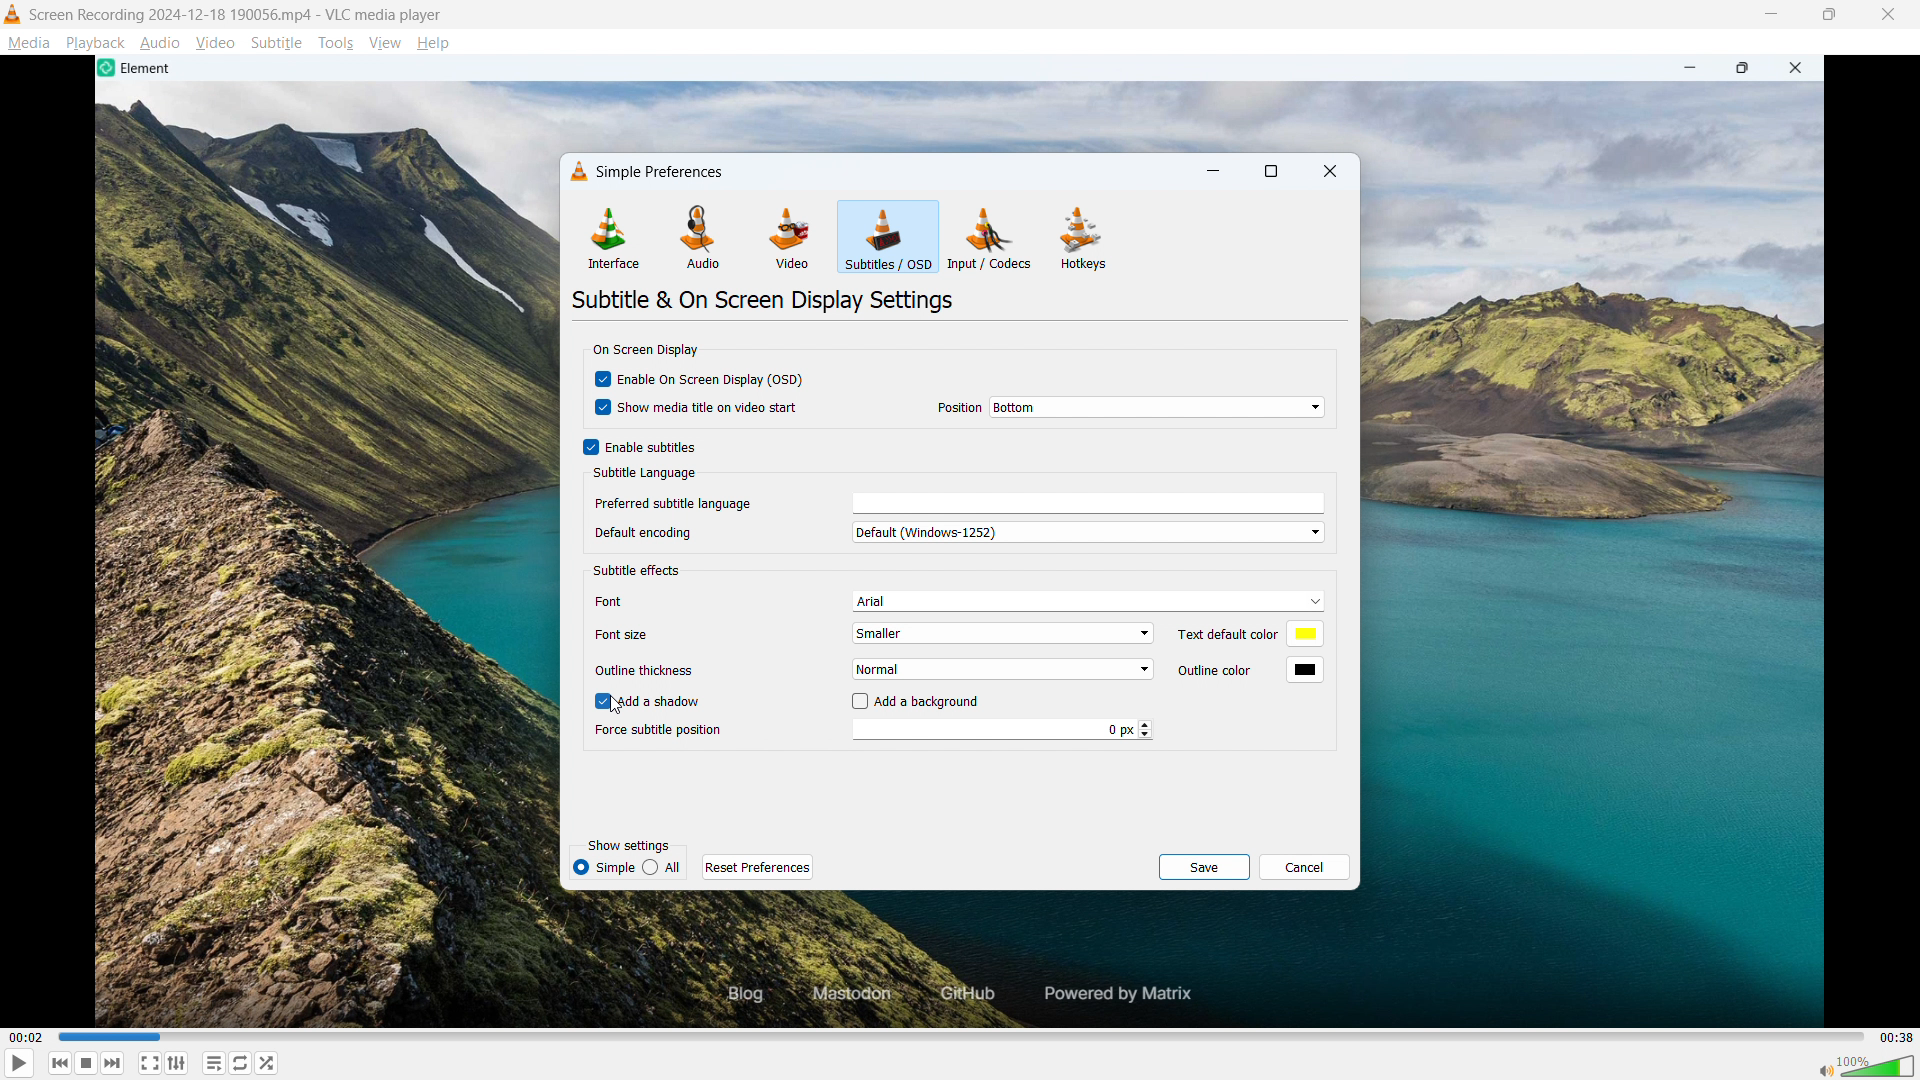 The width and height of the screenshot is (1920, 1080). What do you see at coordinates (628, 846) in the screenshot?
I see `Show settings ` at bounding box center [628, 846].